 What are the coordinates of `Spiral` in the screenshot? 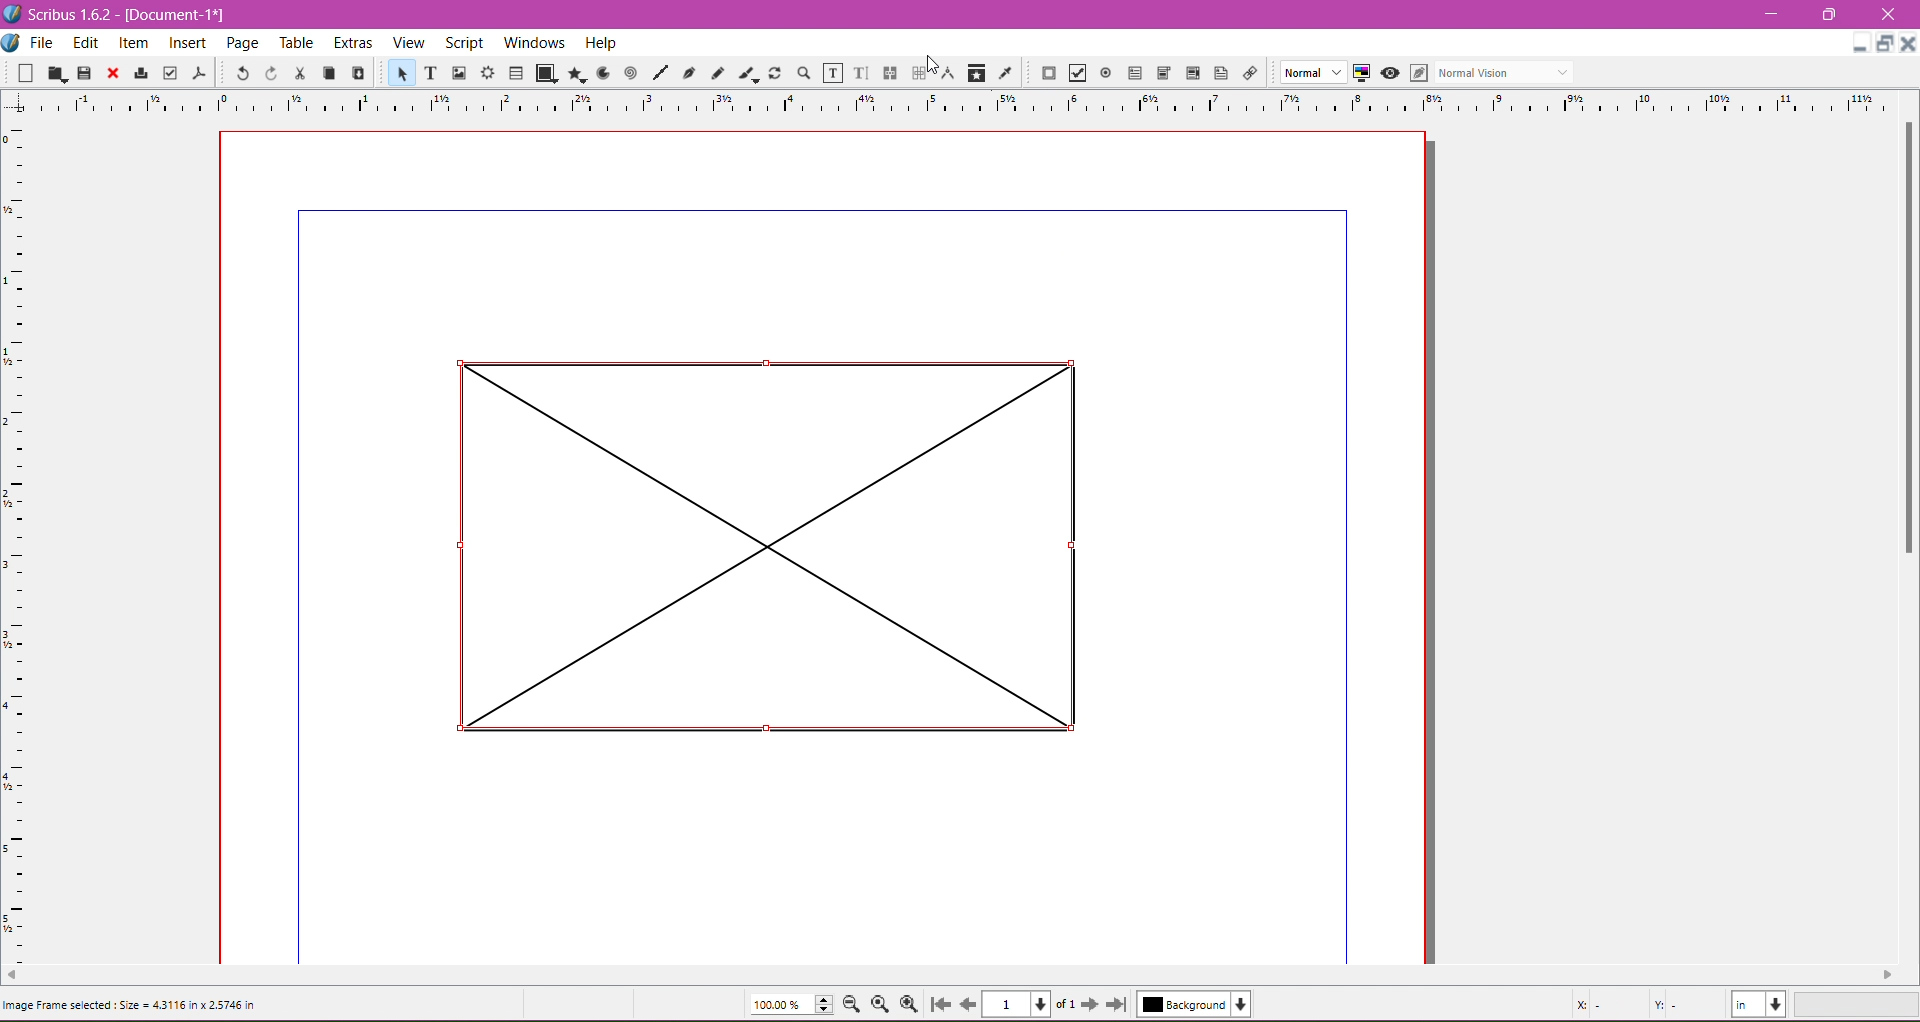 It's located at (629, 74).